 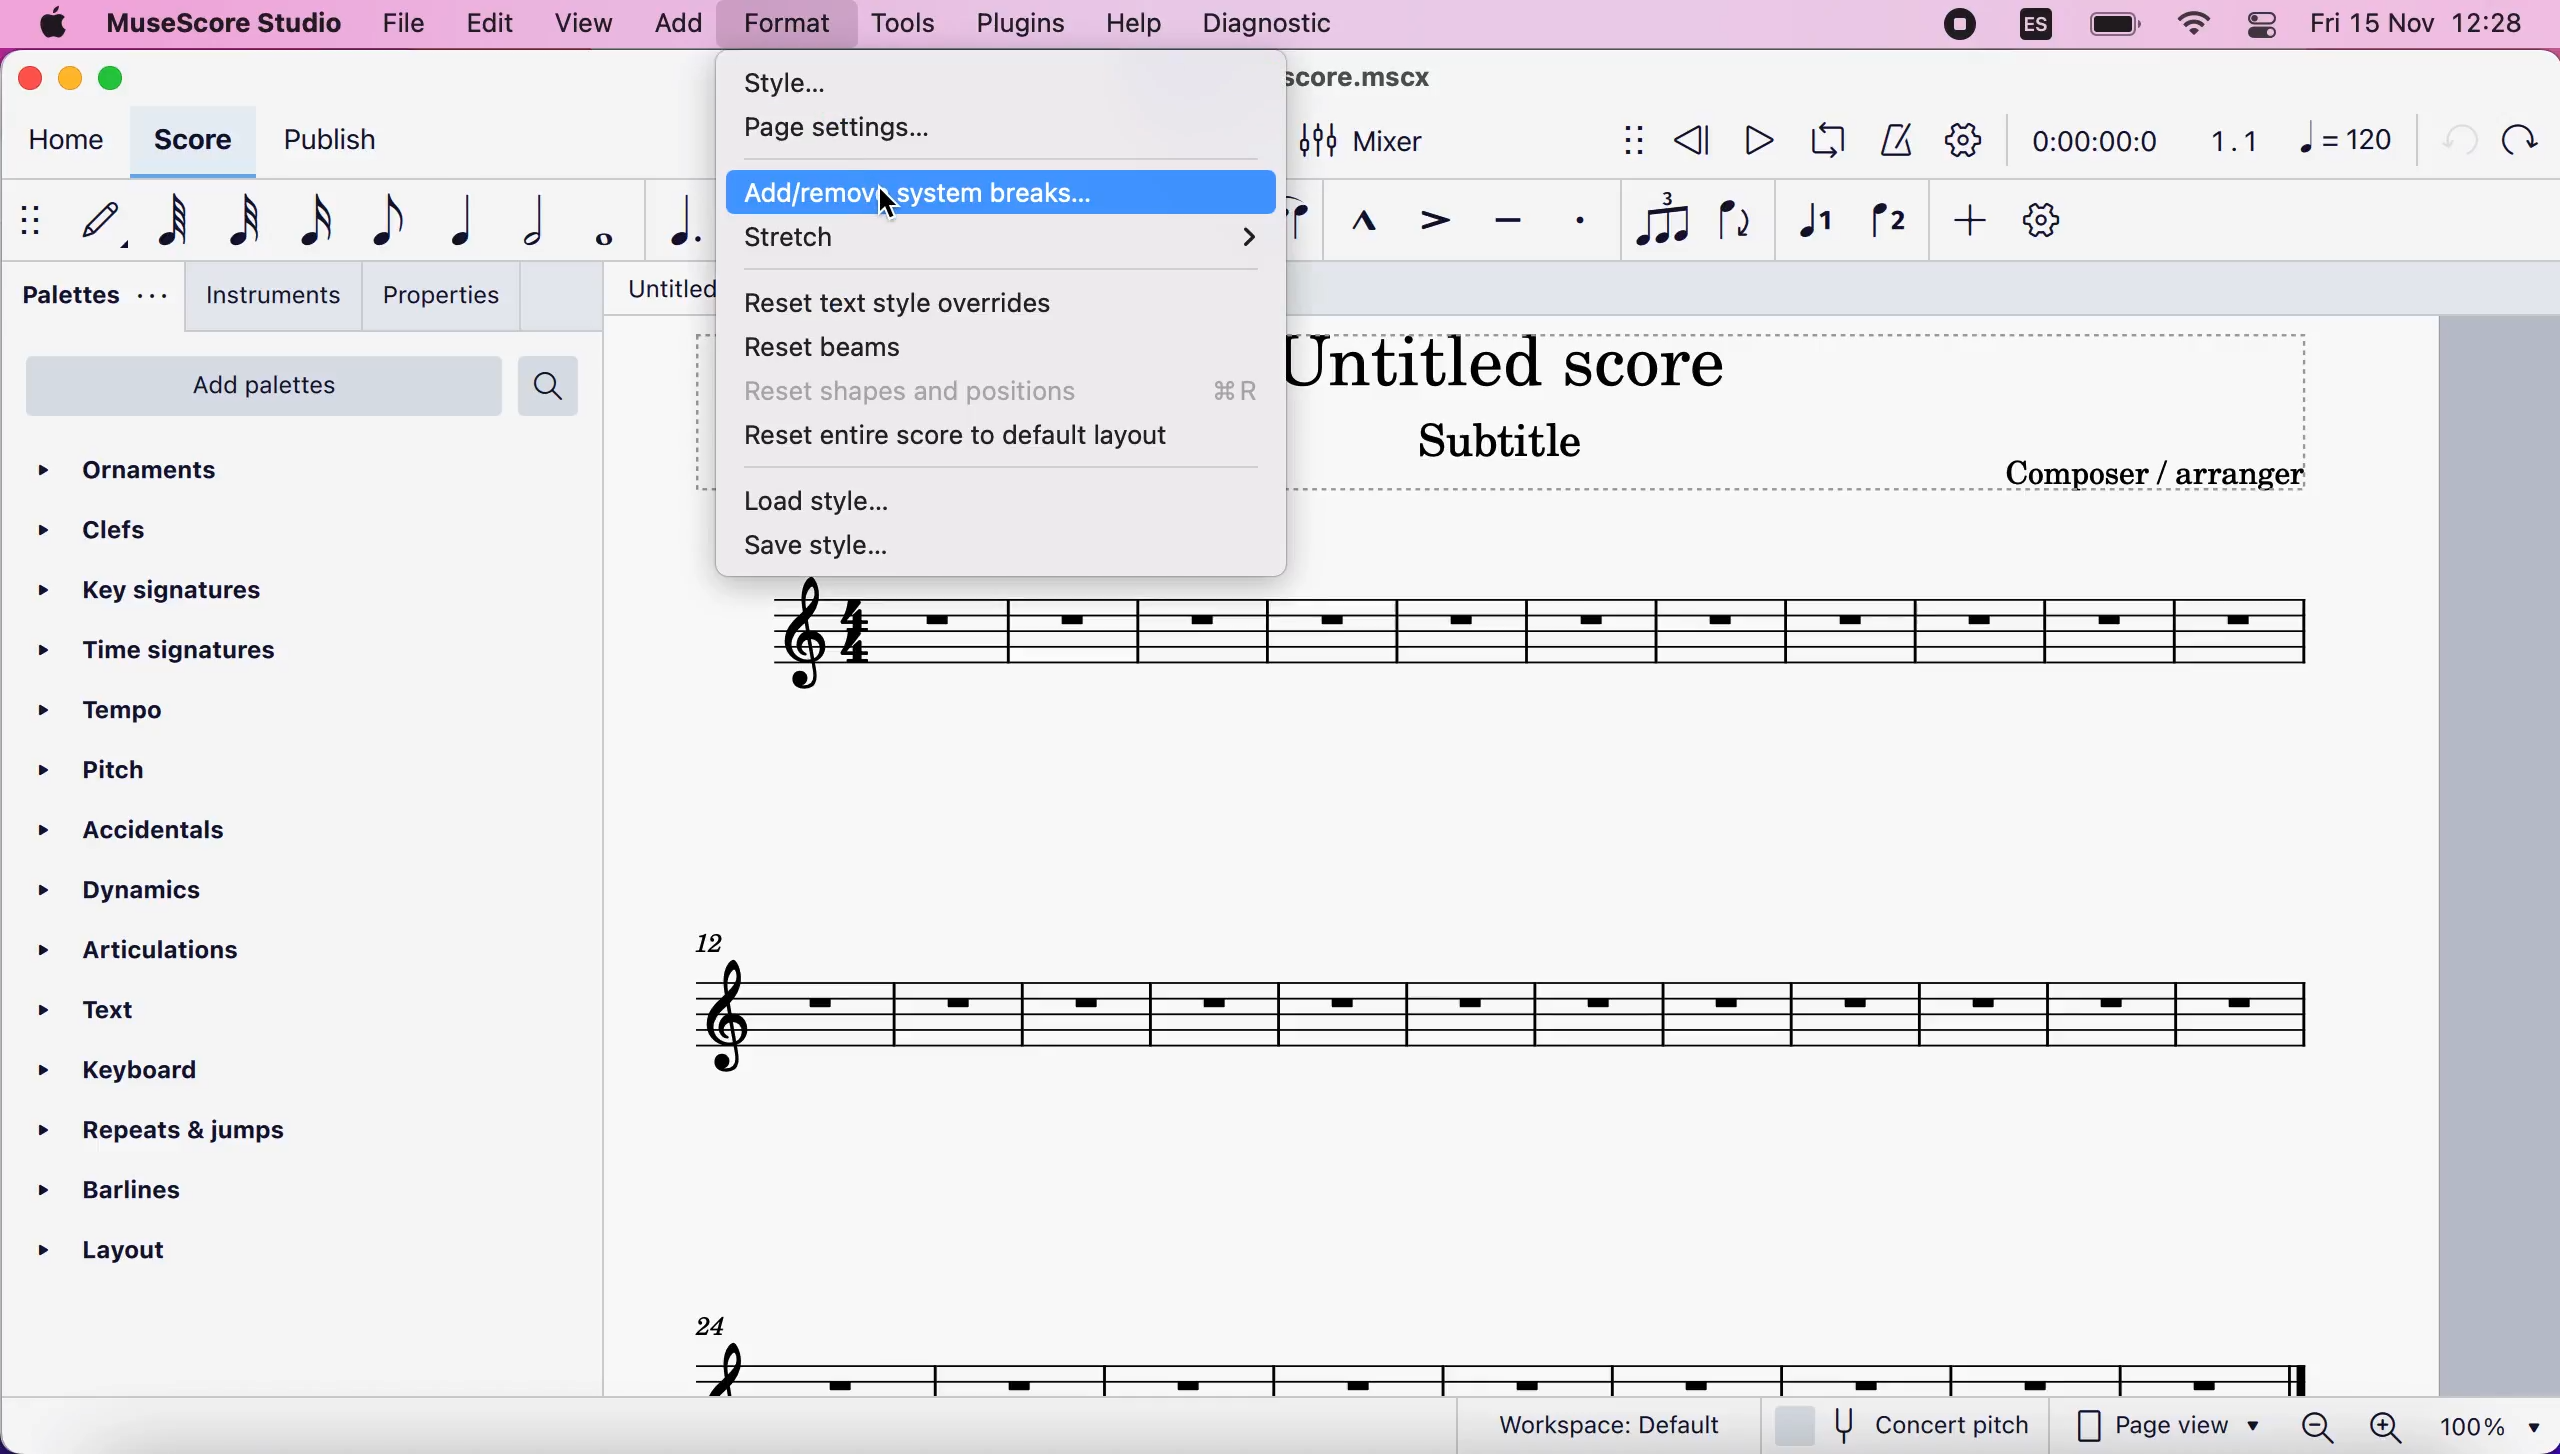 I want to click on title, so click(x=1291, y=81).